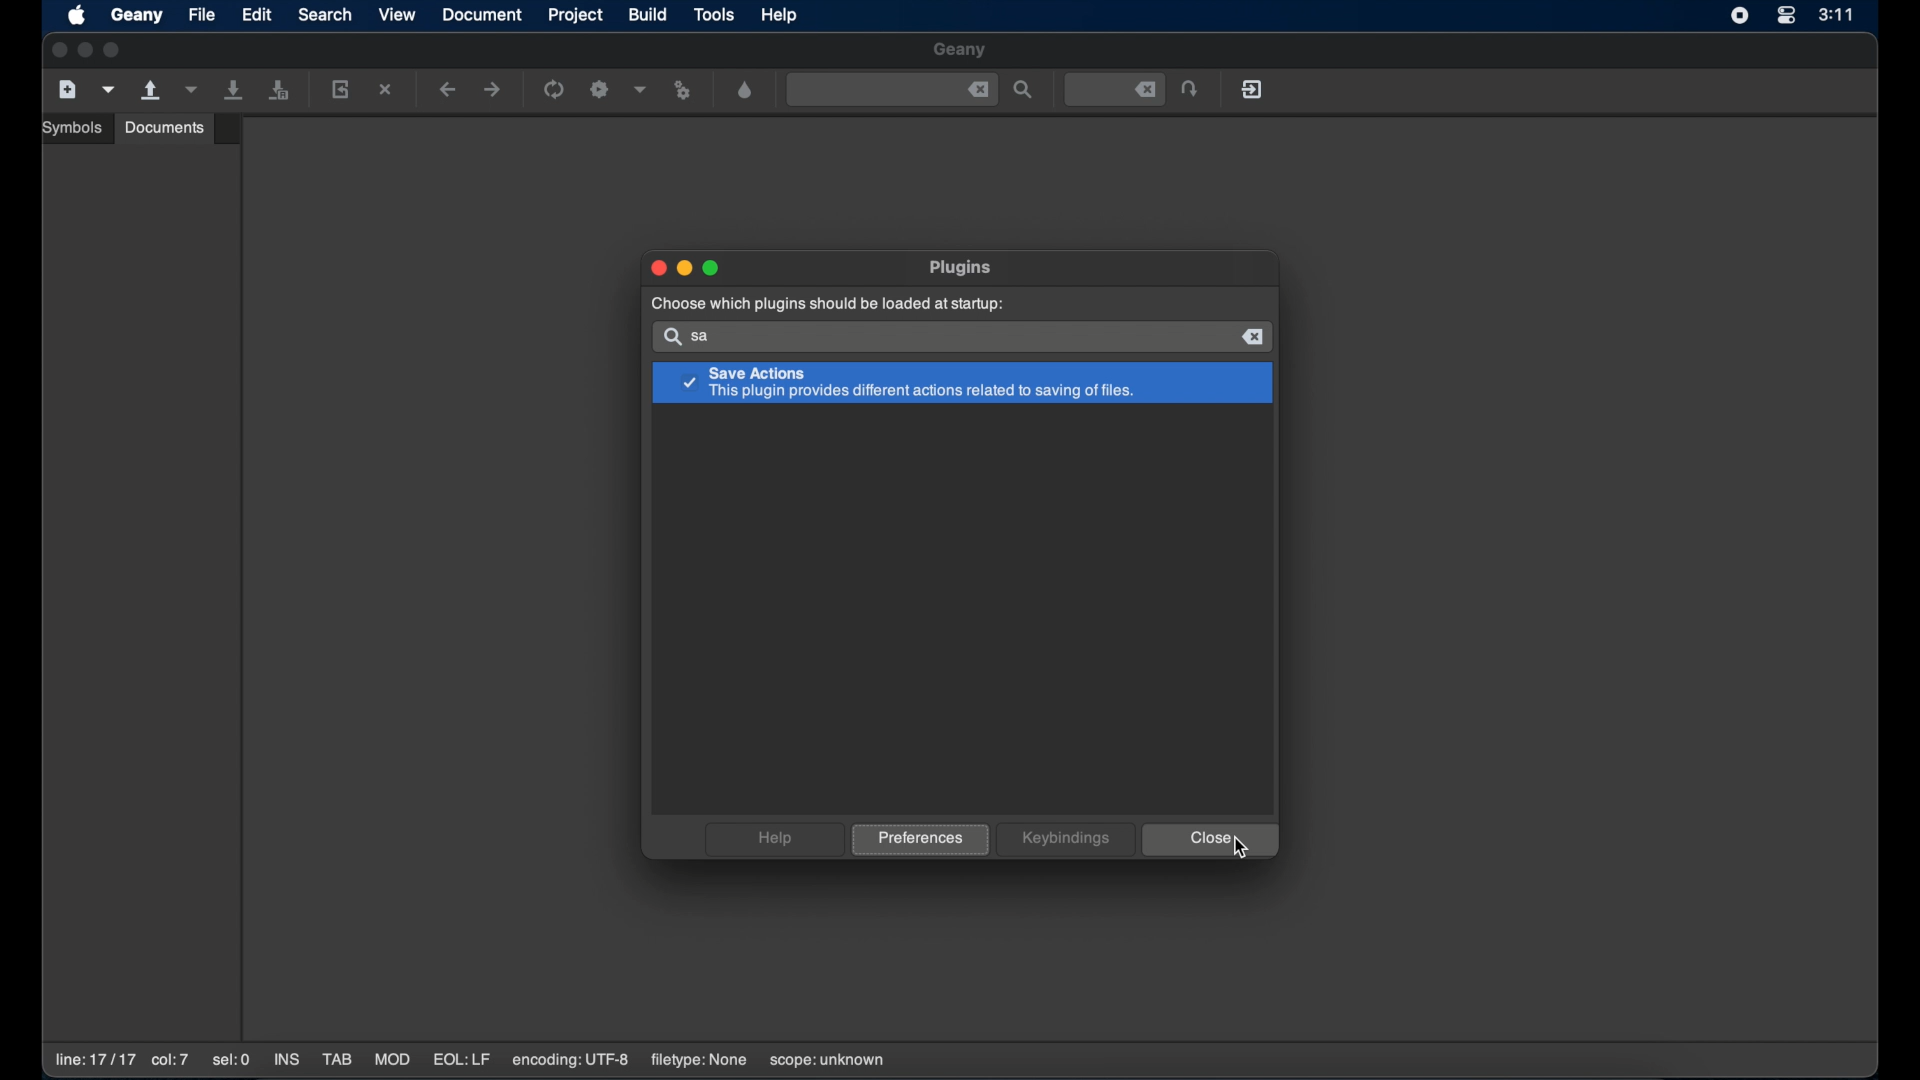 Image resolution: width=1920 pixels, height=1080 pixels. I want to click on create a new file from template, so click(109, 90).